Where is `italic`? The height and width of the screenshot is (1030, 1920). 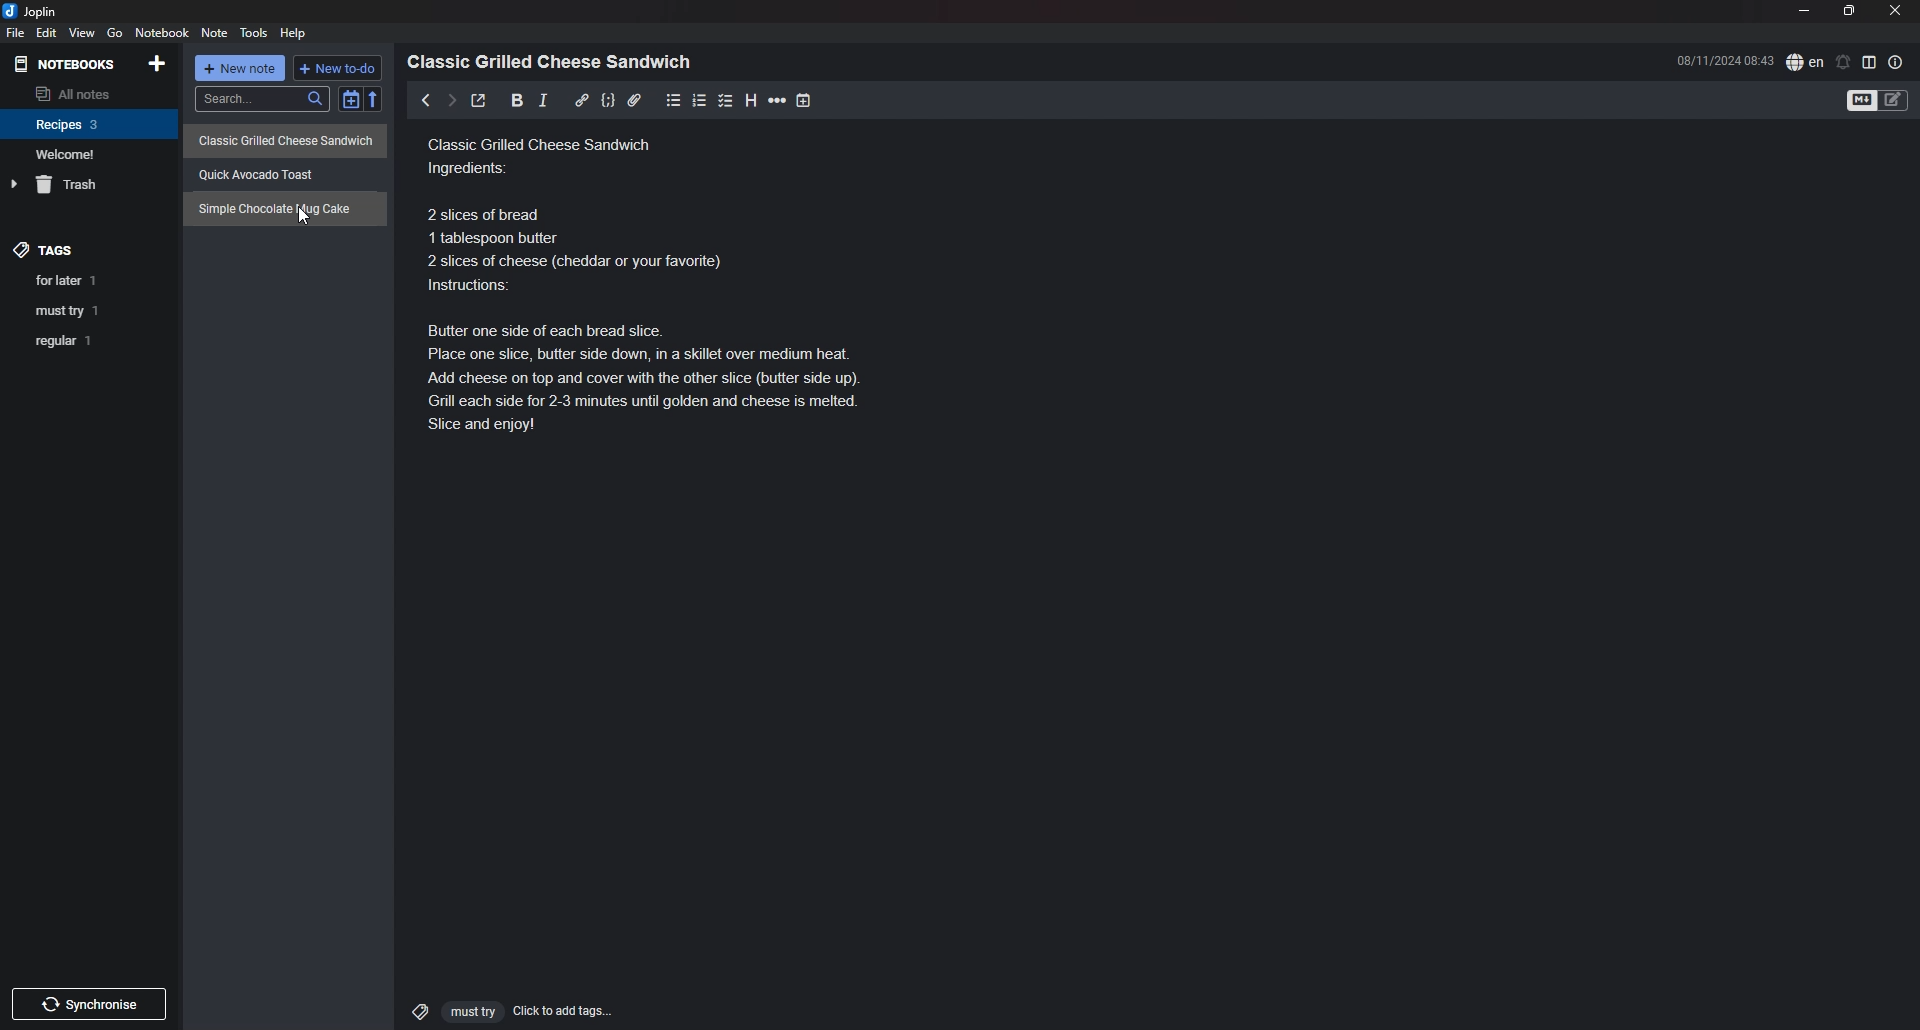 italic is located at coordinates (543, 100).